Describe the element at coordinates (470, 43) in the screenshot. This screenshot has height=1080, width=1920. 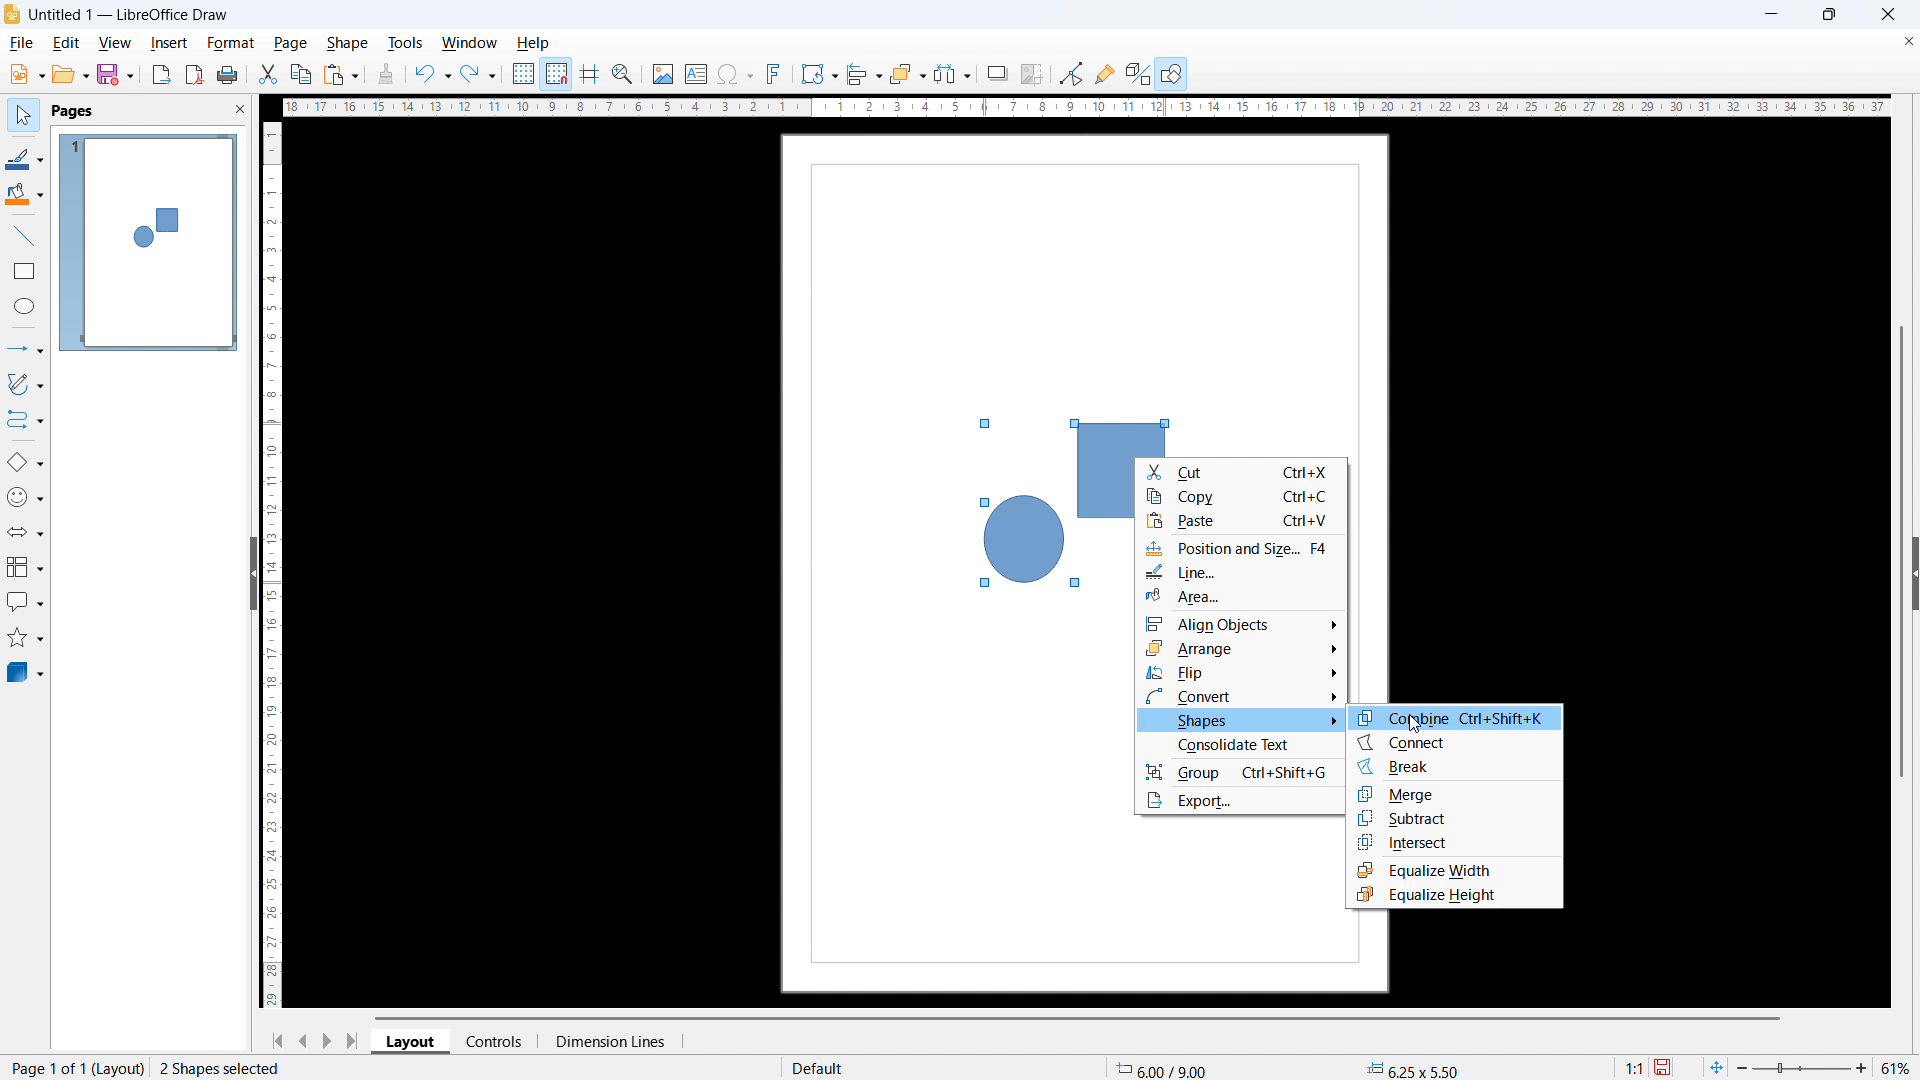
I see `window` at that location.